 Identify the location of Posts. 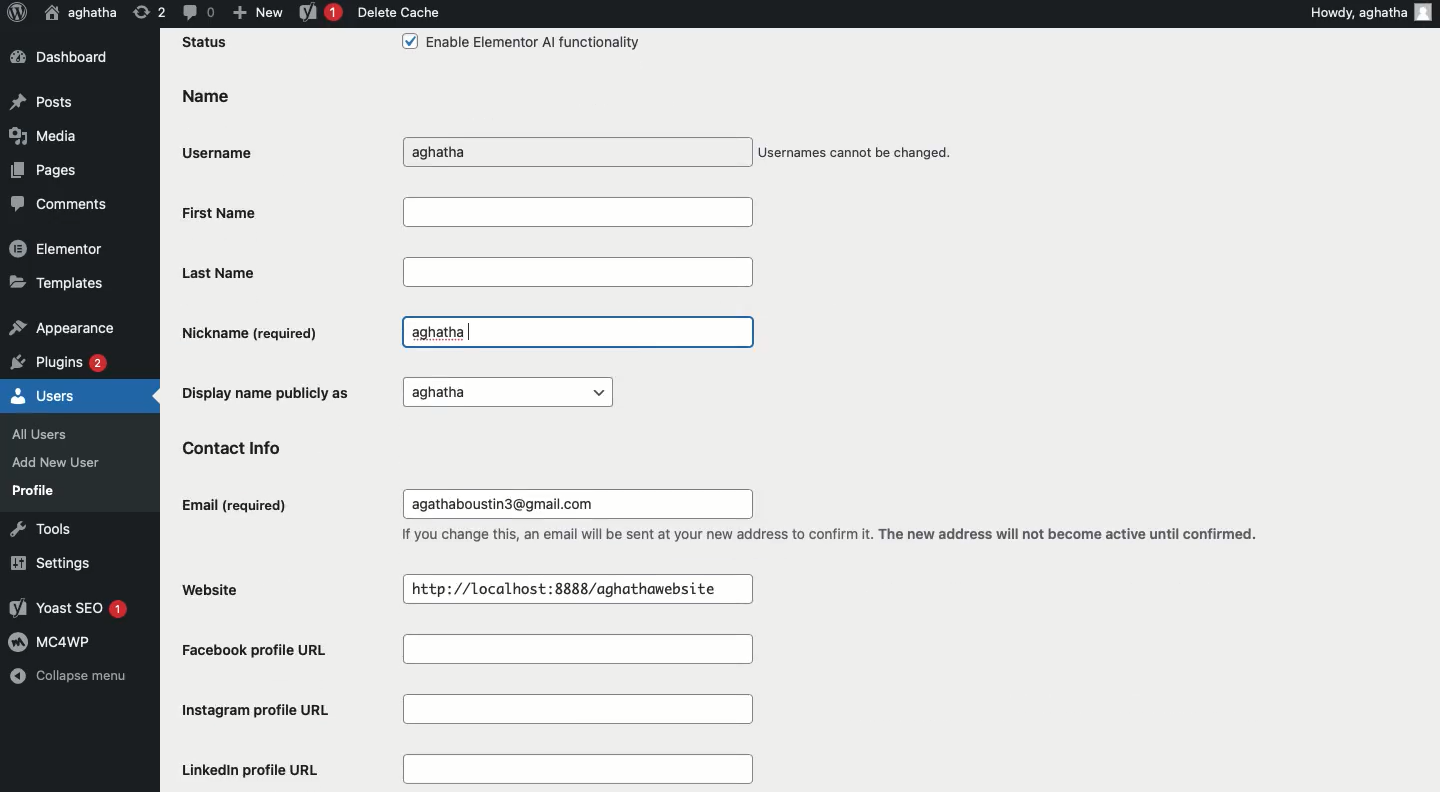
(43, 104).